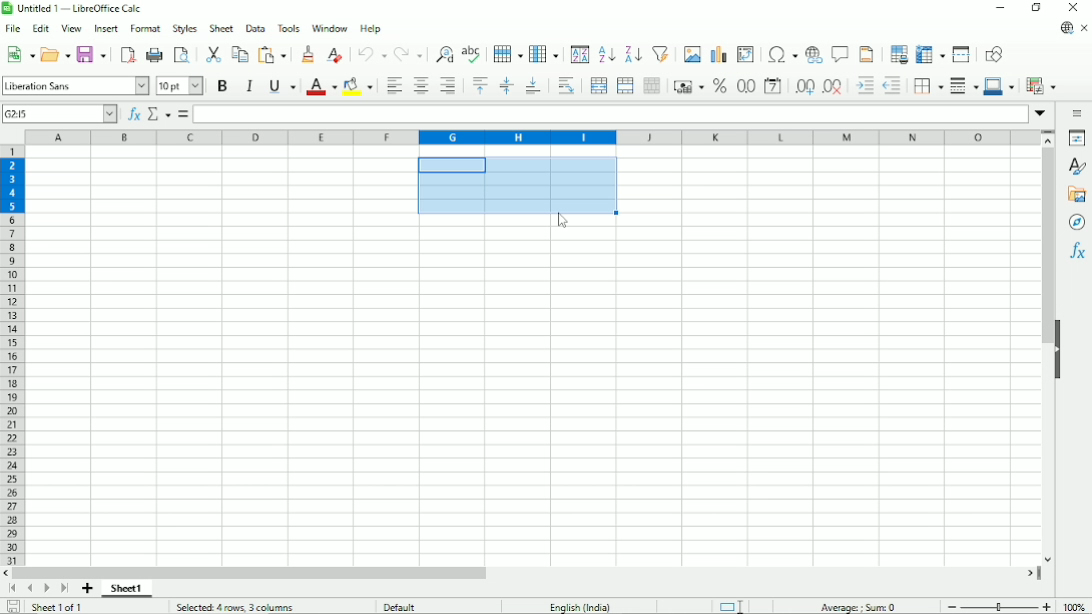 This screenshot has width=1092, height=614. Describe the element at coordinates (1076, 223) in the screenshot. I see `Navigator` at that location.